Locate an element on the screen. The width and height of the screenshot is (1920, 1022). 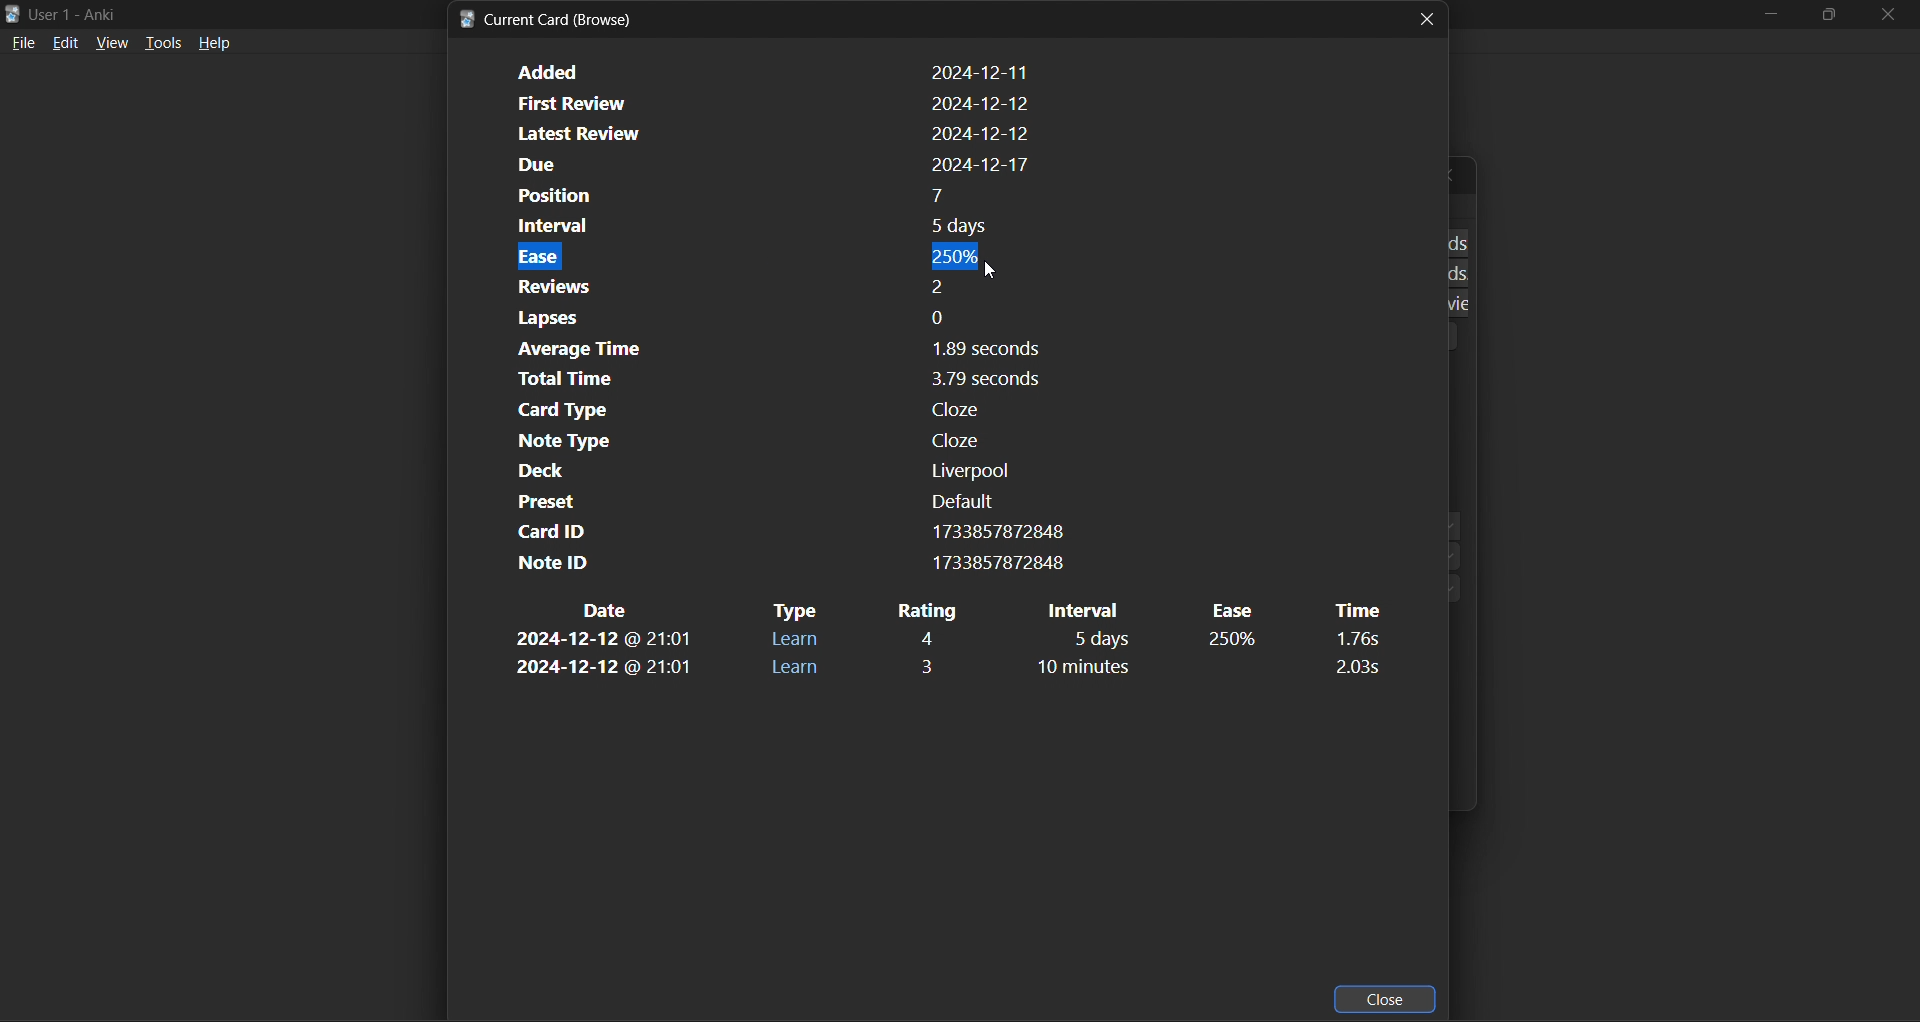
interval is located at coordinates (1101, 669).